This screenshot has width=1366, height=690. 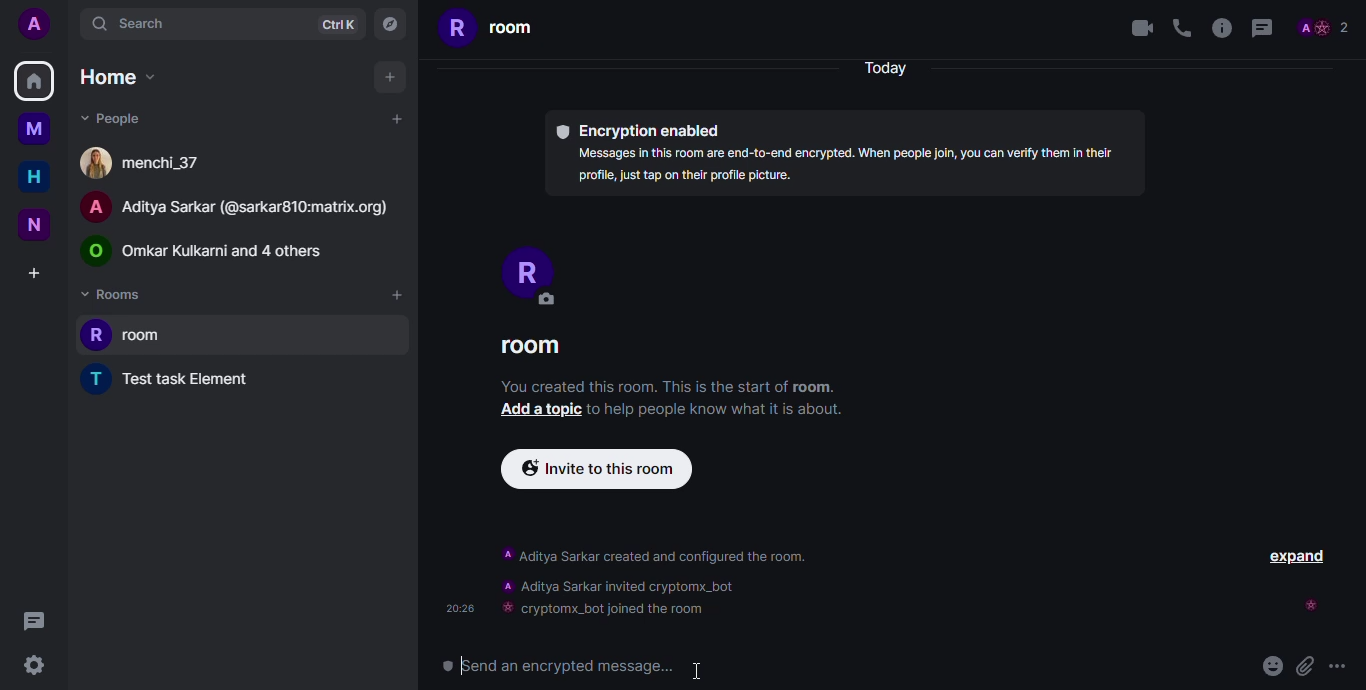 I want to click on add, so click(x=390, y=78).